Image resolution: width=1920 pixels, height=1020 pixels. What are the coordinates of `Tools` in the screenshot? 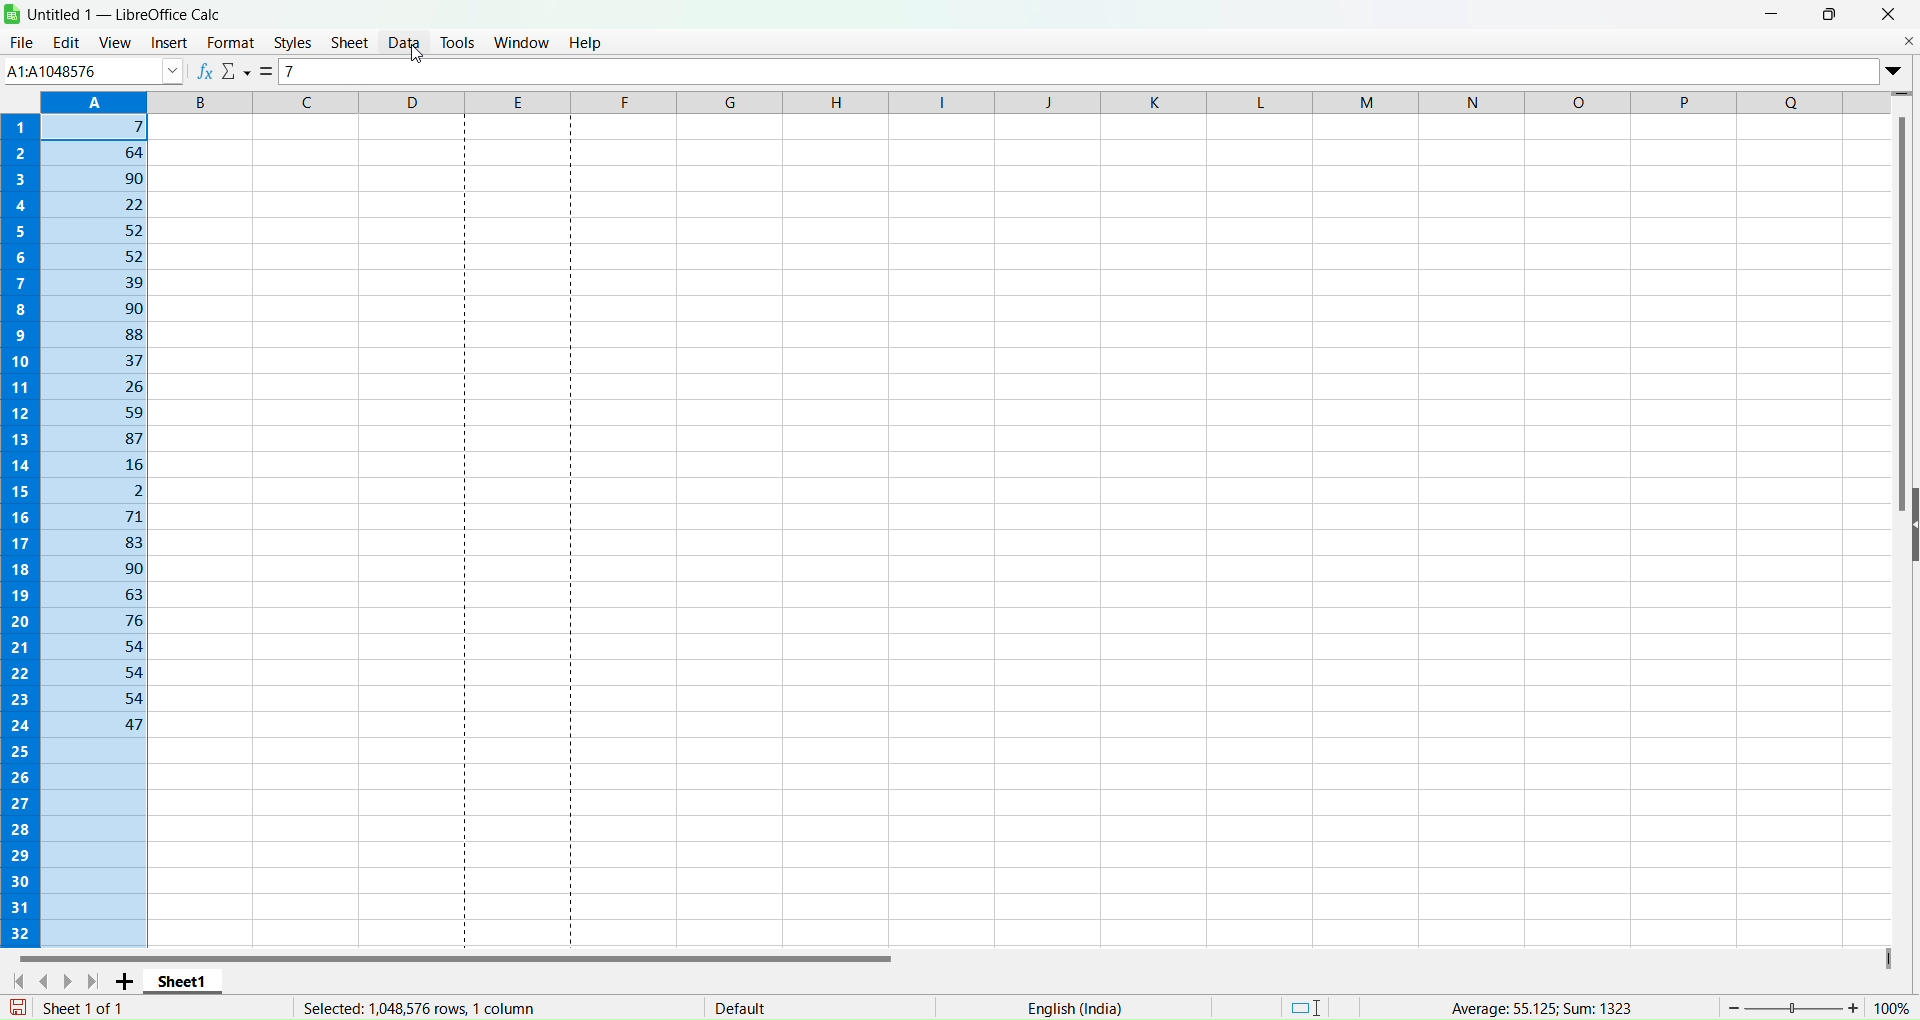 It's located at (458, 42).